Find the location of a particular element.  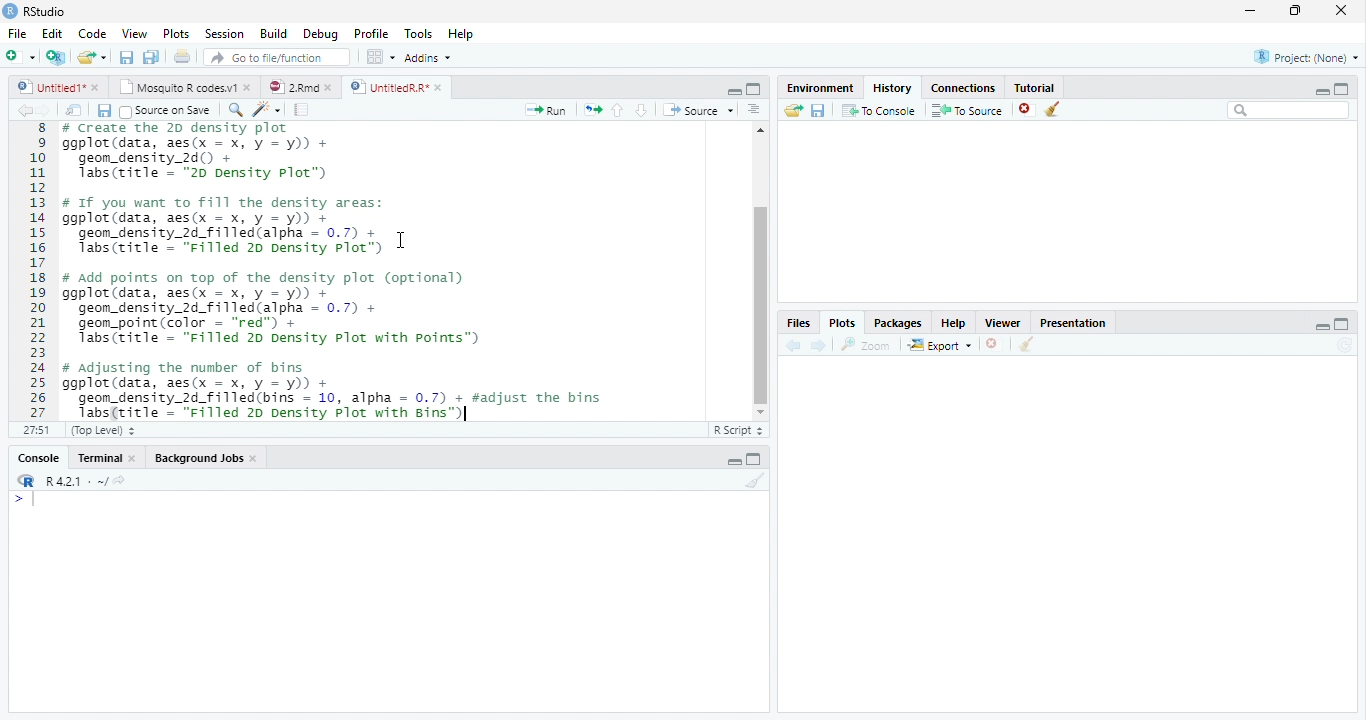

View is located at coordinates (134, 34).